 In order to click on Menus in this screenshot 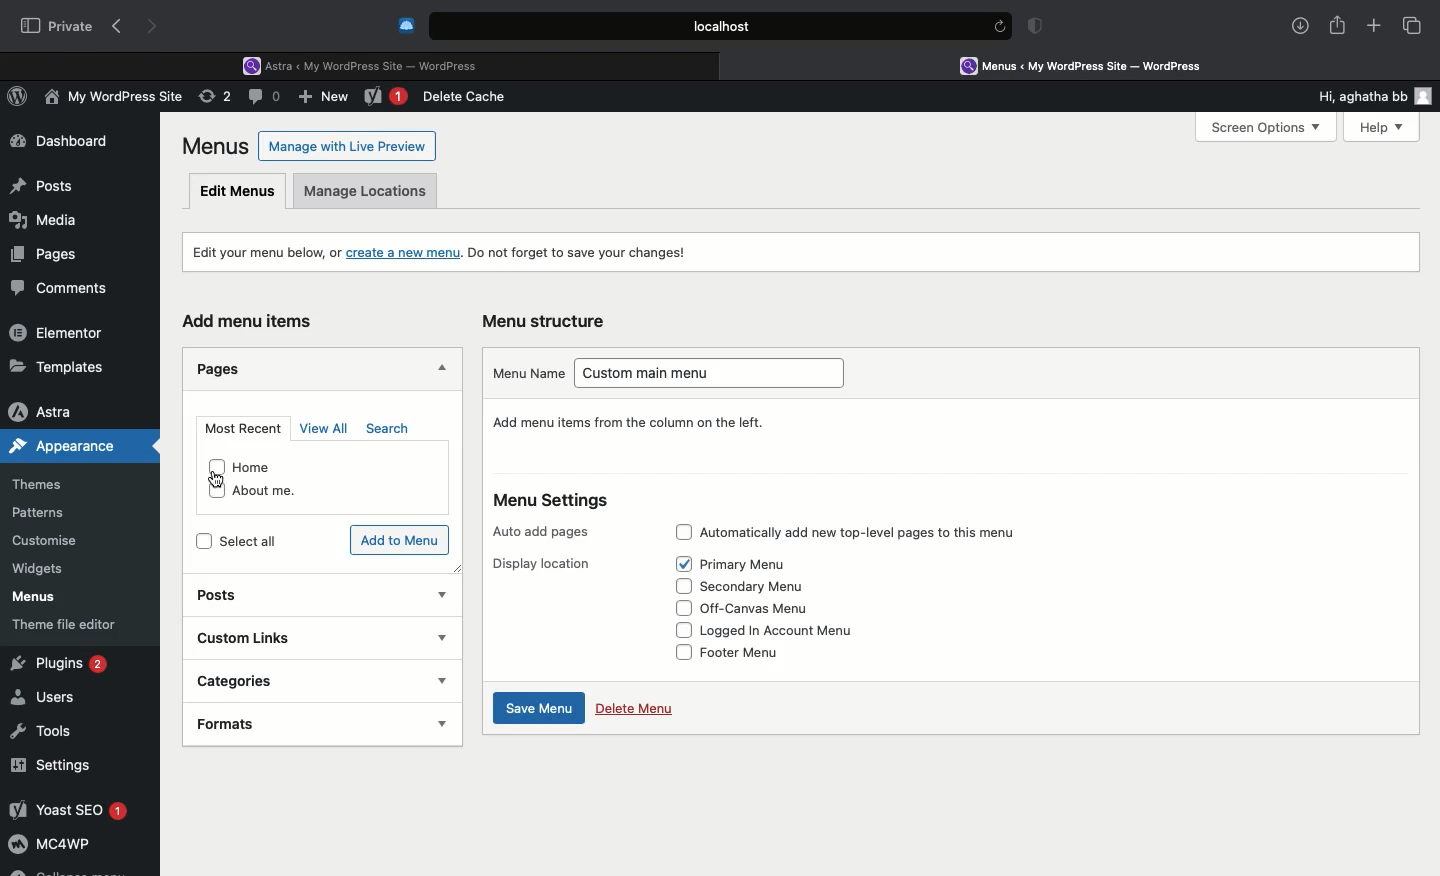, I will do `click(31, 597)`.